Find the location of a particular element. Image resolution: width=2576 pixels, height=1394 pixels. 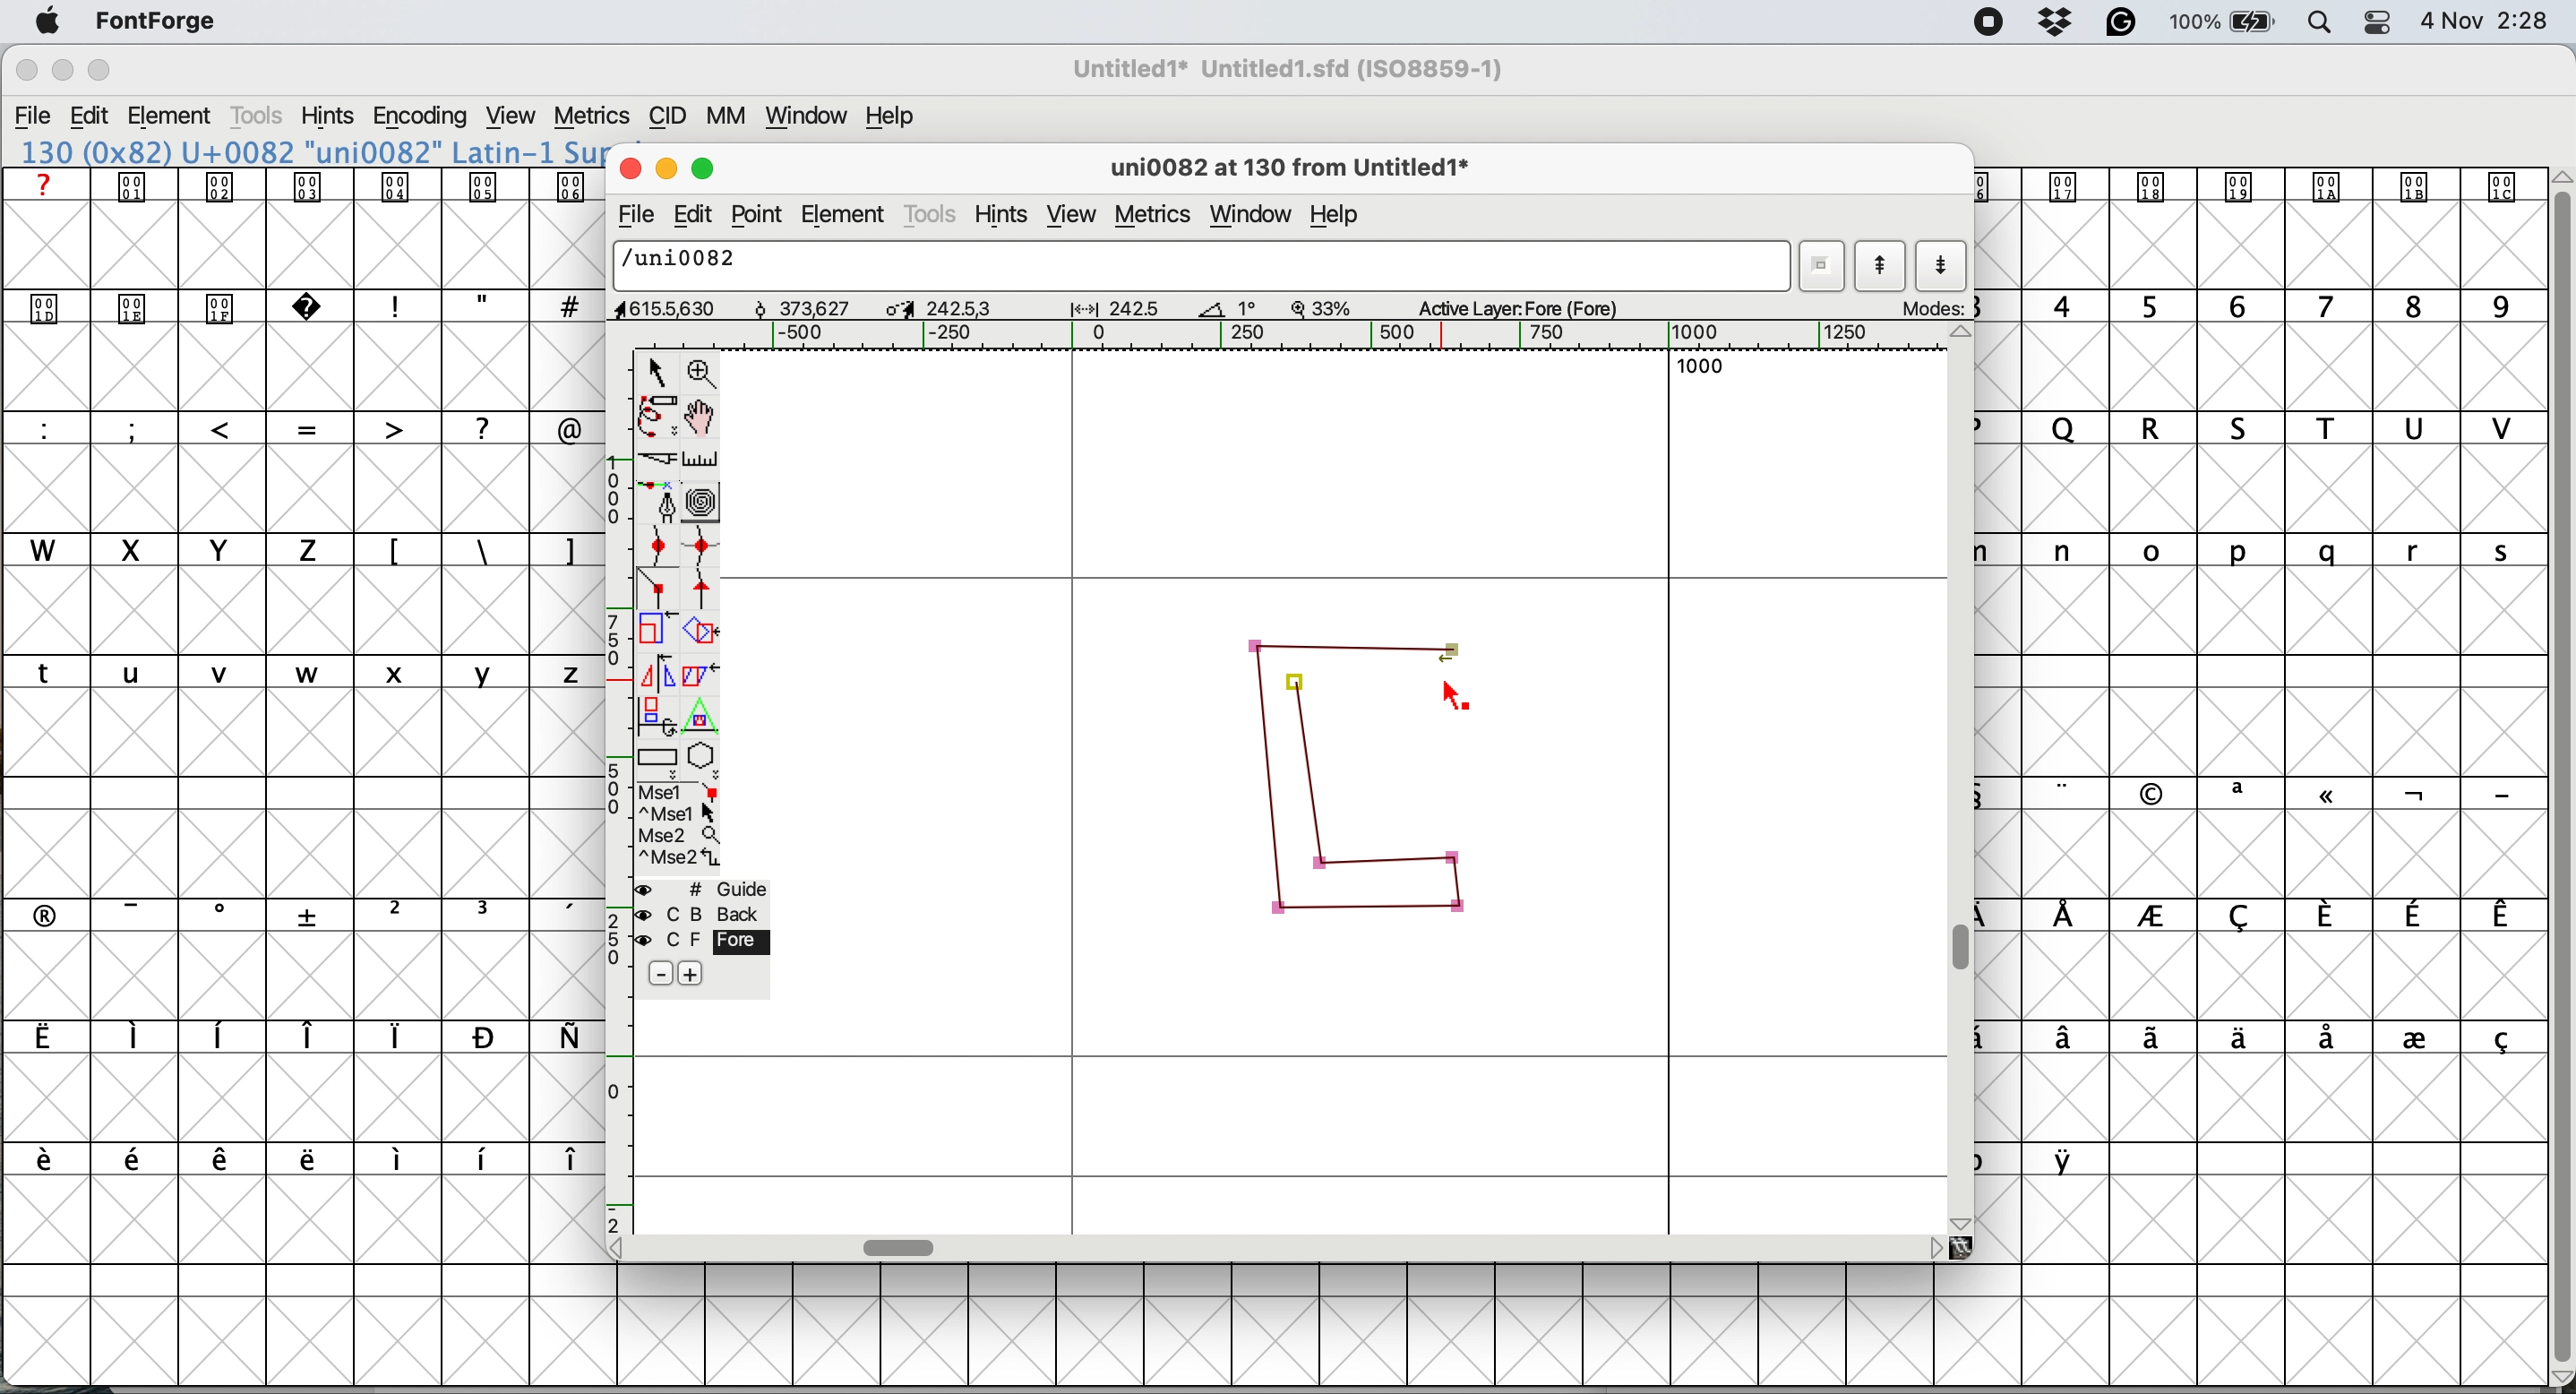

horizontal scale is located at coordinates (1319, 336).